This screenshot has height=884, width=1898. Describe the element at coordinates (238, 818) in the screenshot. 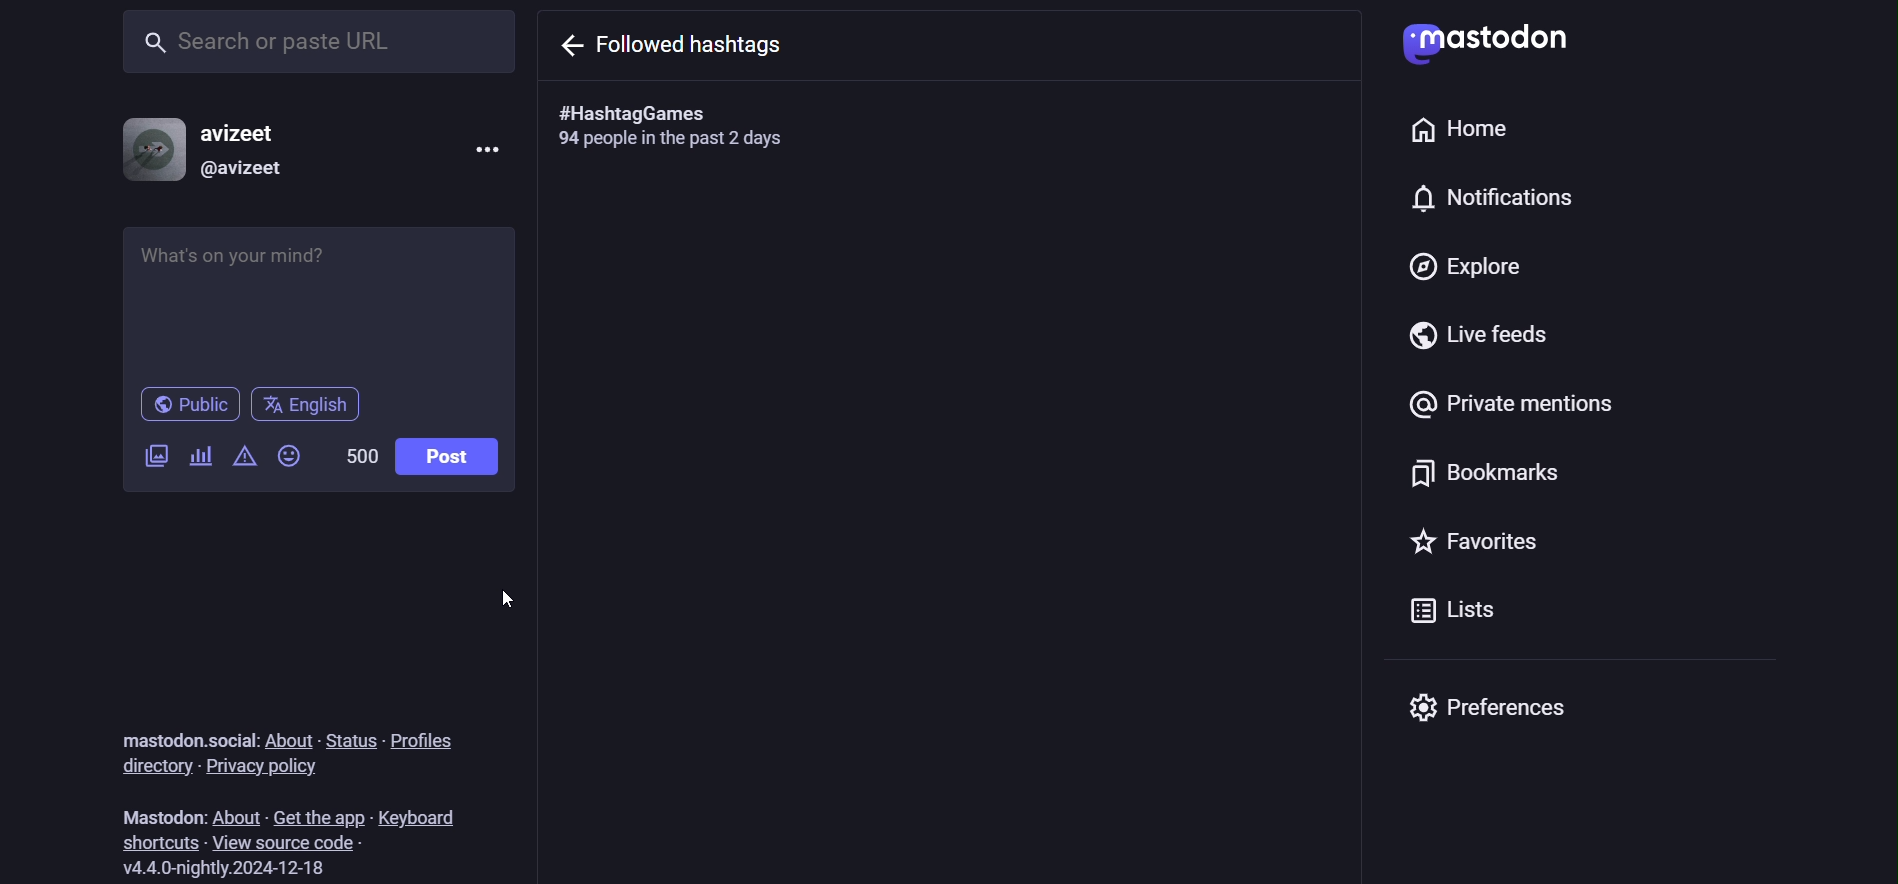

I see `about` at that location.